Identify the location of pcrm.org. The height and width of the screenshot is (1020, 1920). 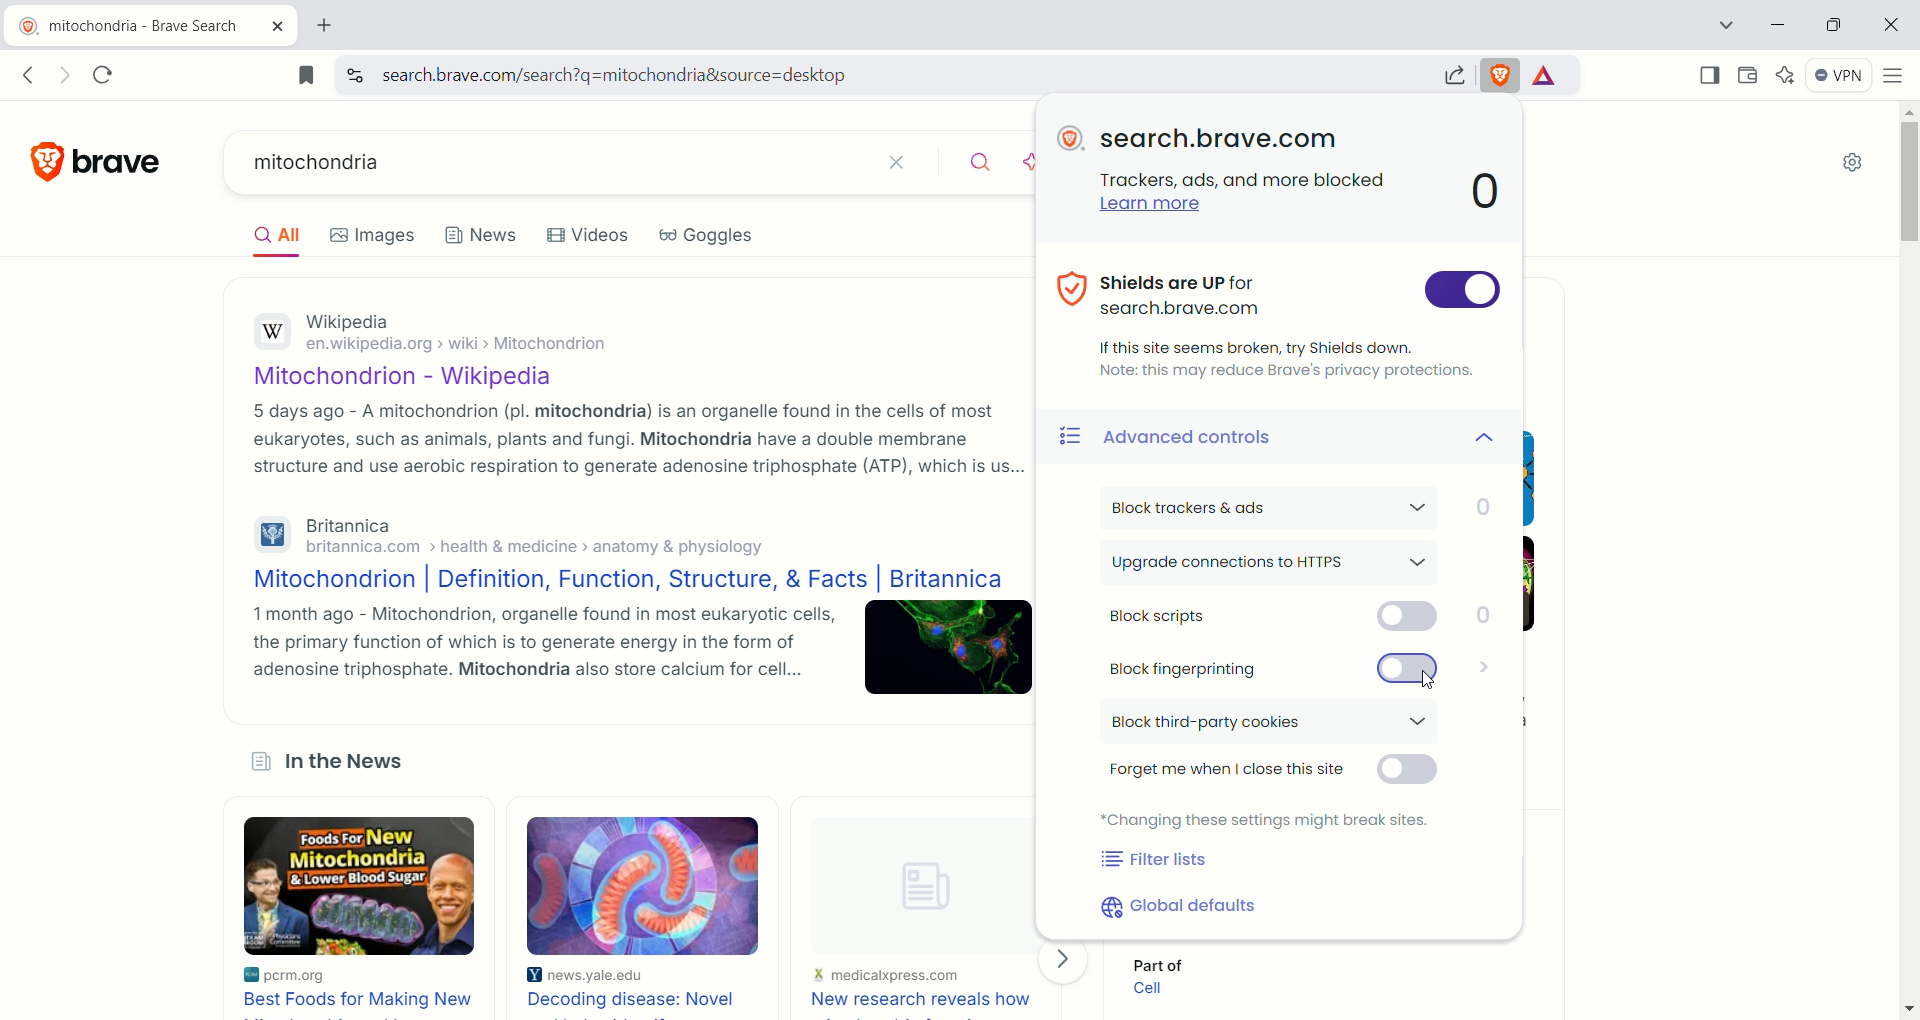
(316, 976).